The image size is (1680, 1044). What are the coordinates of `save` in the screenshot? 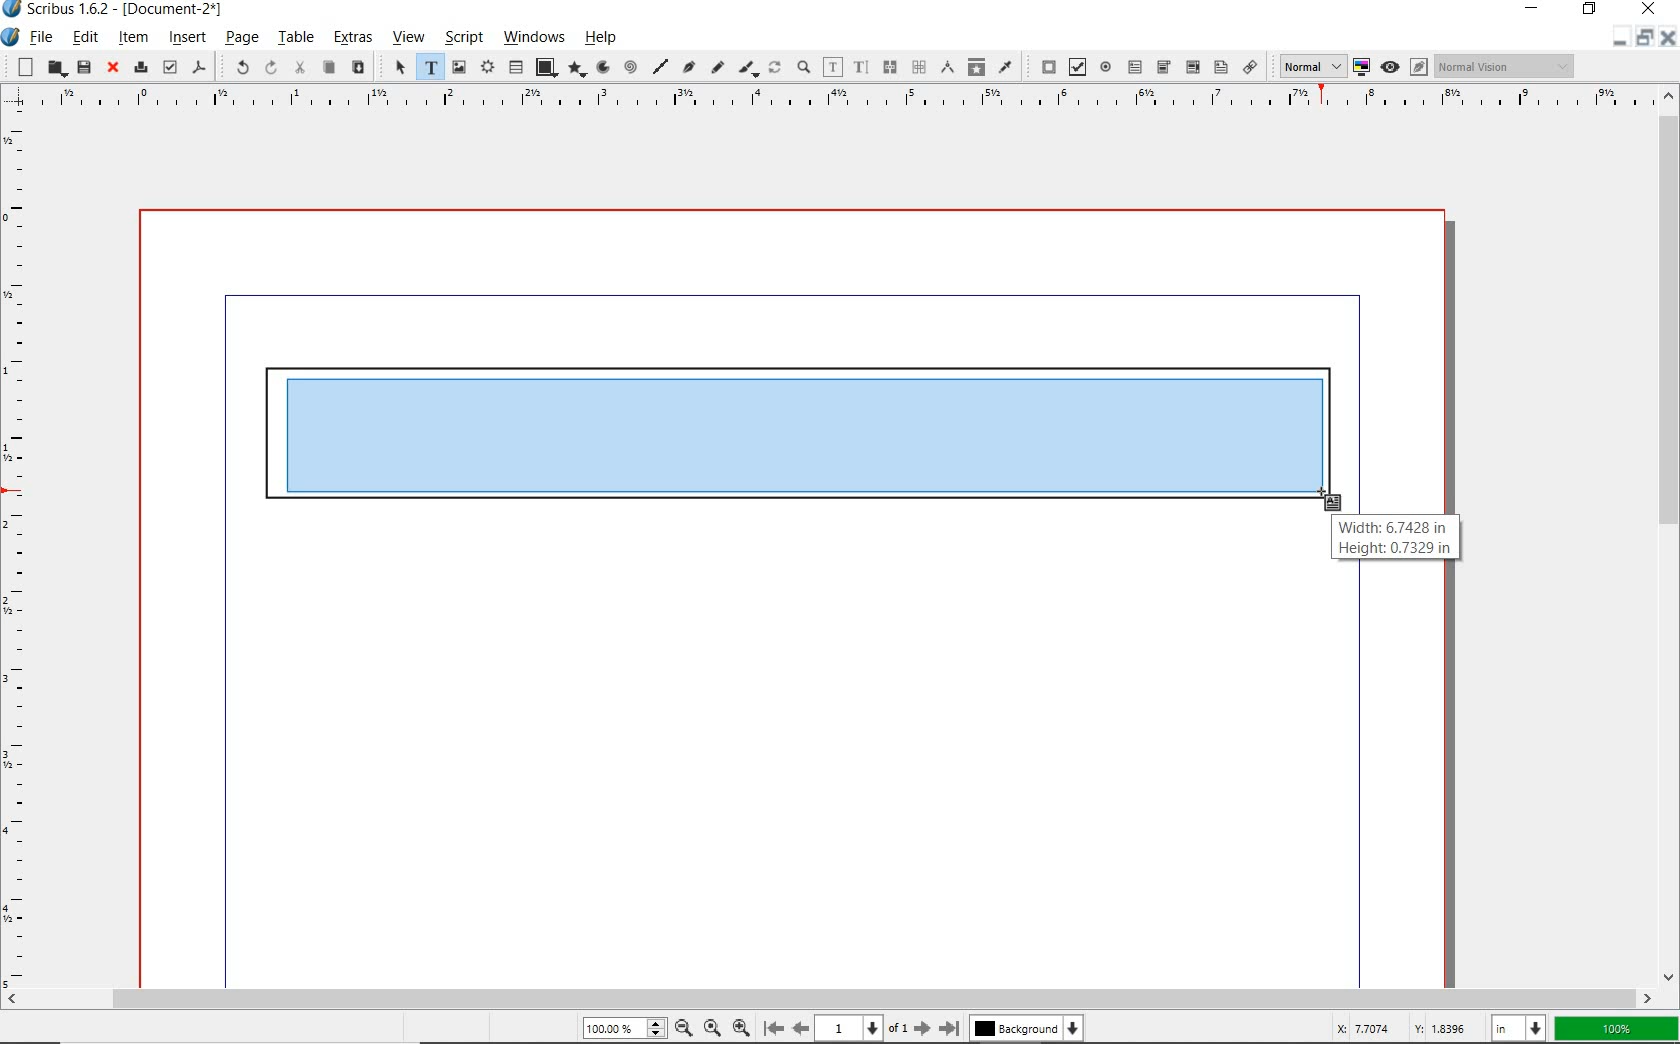 It's located at (84, 67).